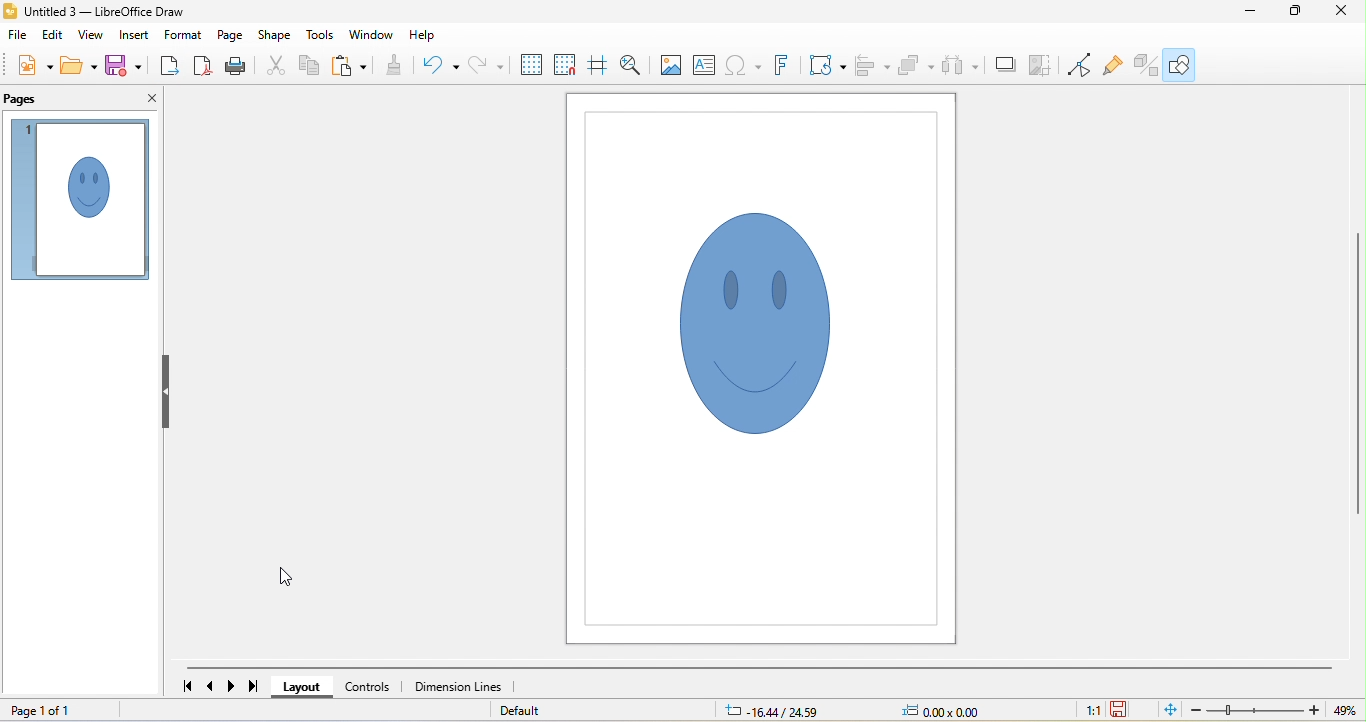 The height and width of the screenshot is (722, 1366). I want to click on fit to current window, so click(1169, 711).